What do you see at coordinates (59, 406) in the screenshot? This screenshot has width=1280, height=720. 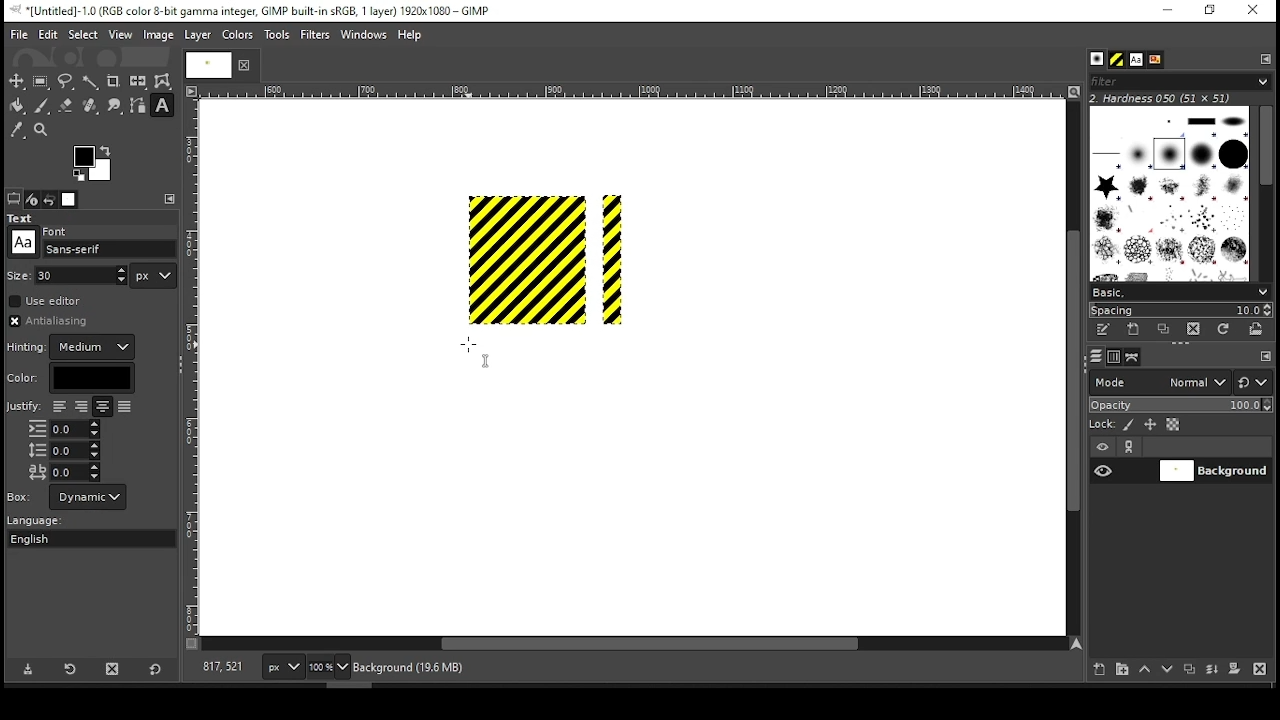 I see `justify left` at bounding box center [59, 406].